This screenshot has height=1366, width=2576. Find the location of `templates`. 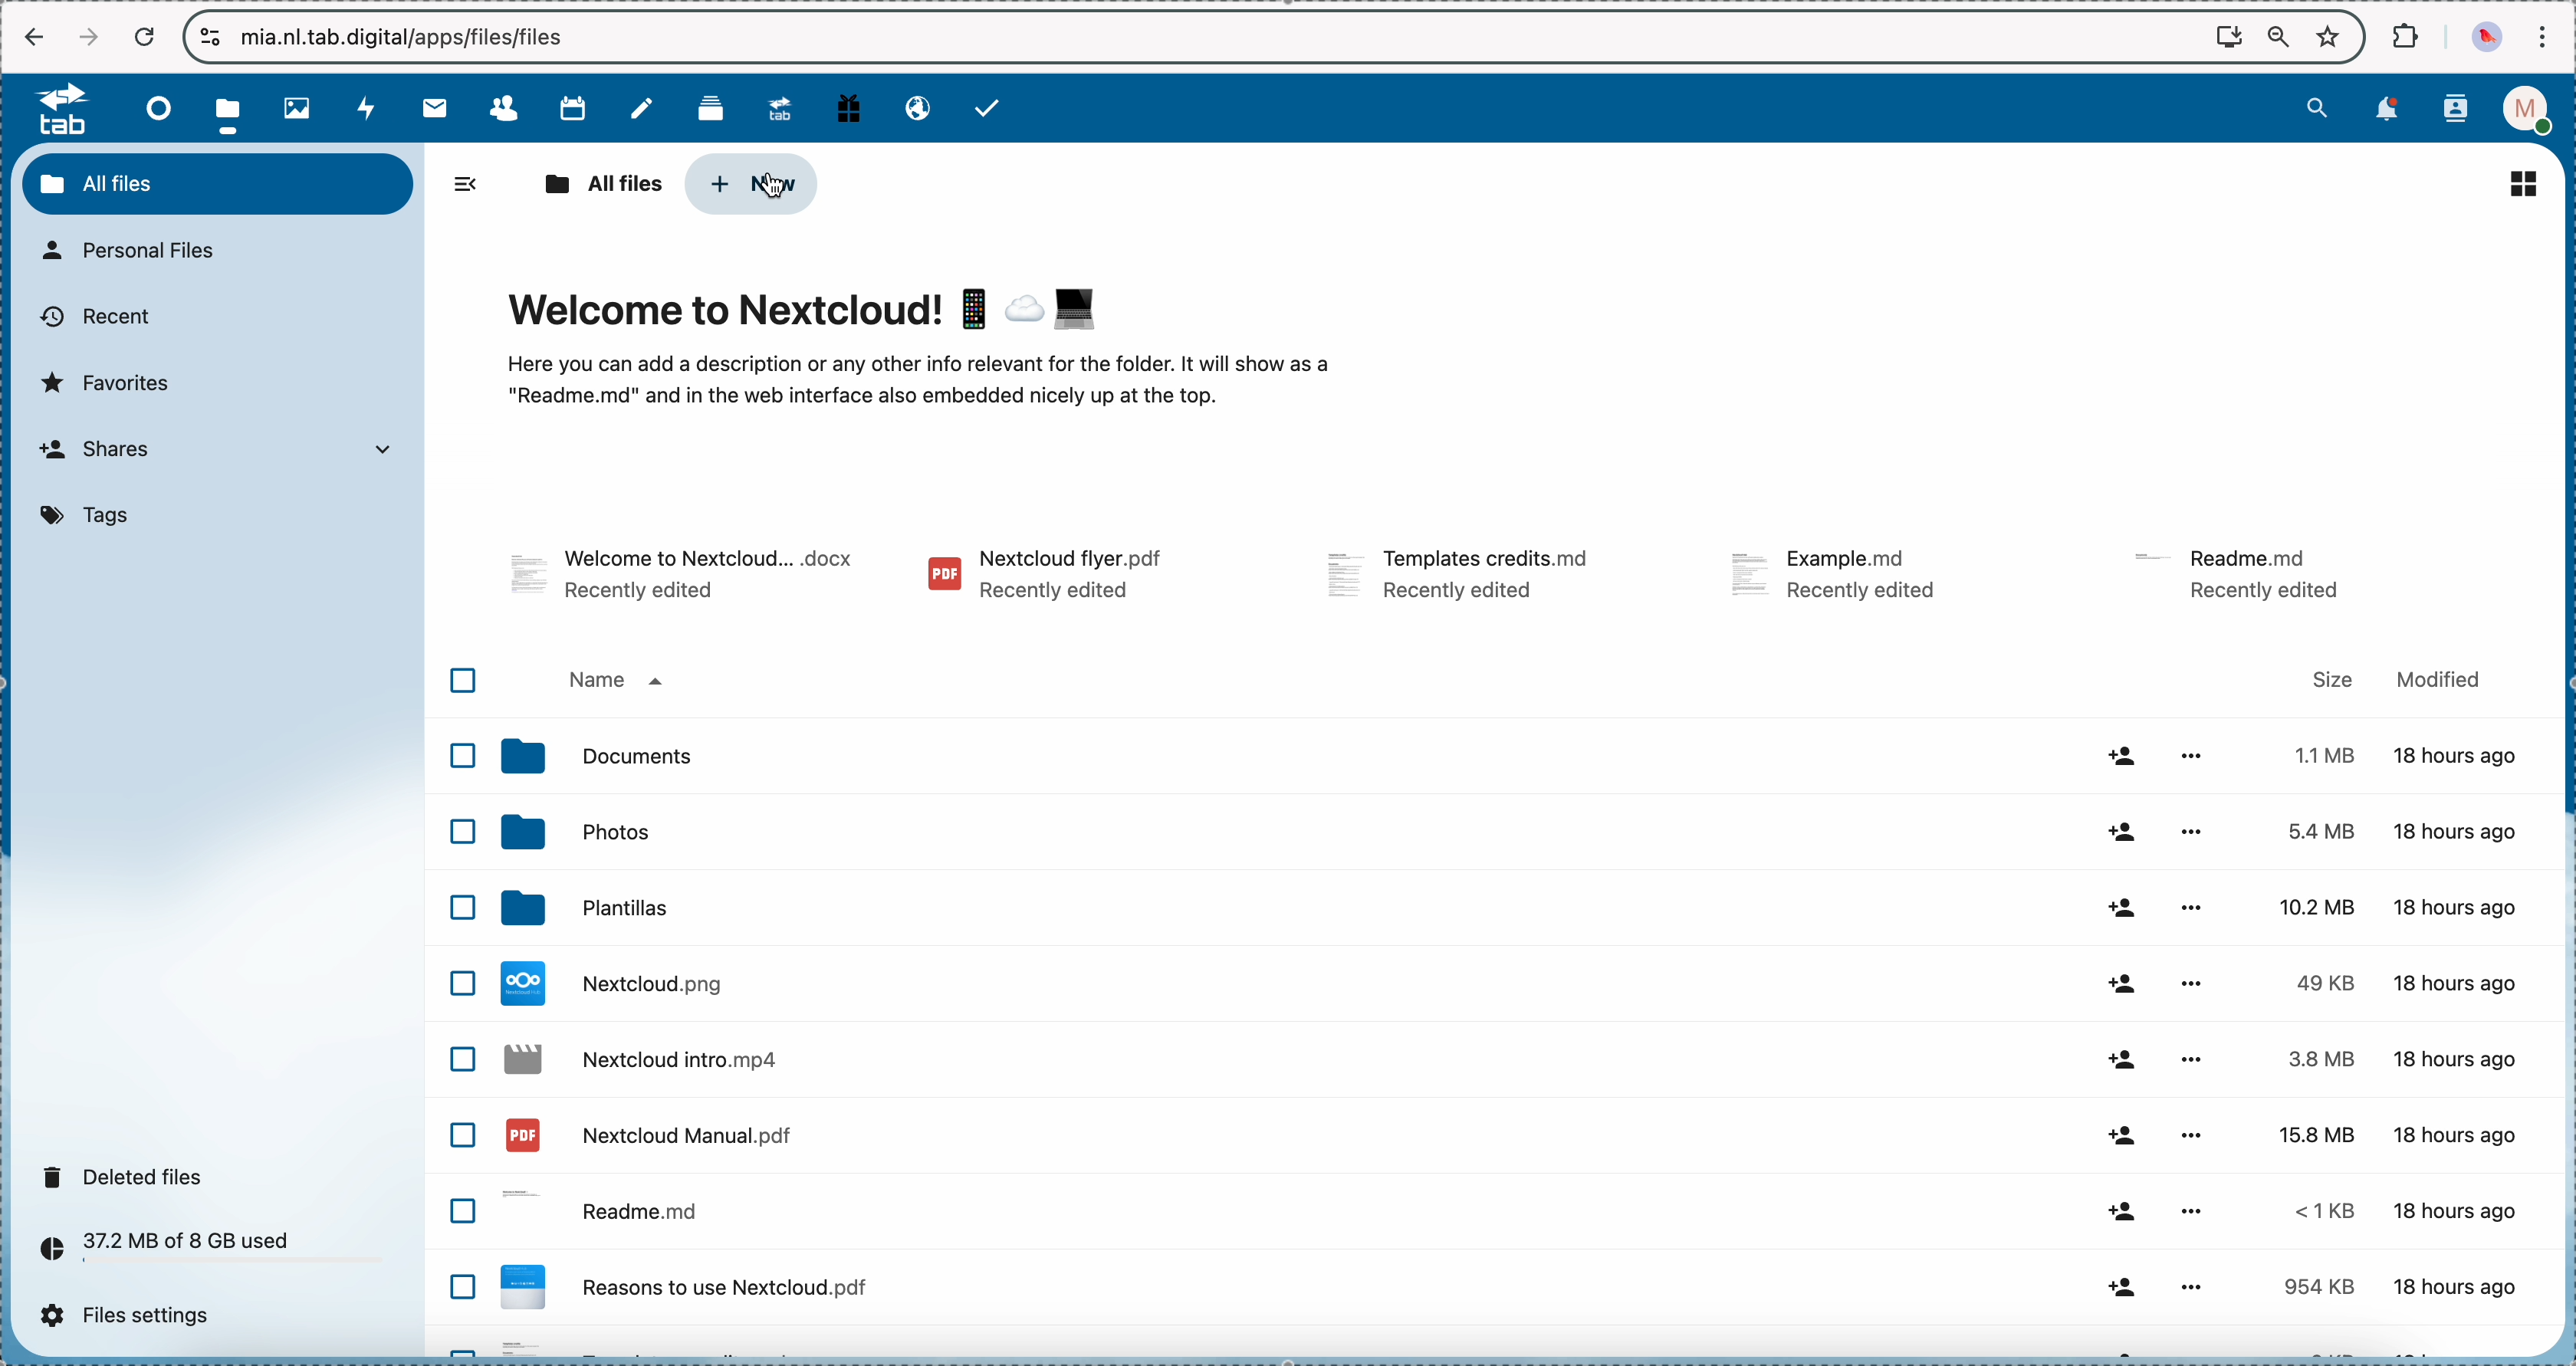

templates is located at coordinates (1282, 906).